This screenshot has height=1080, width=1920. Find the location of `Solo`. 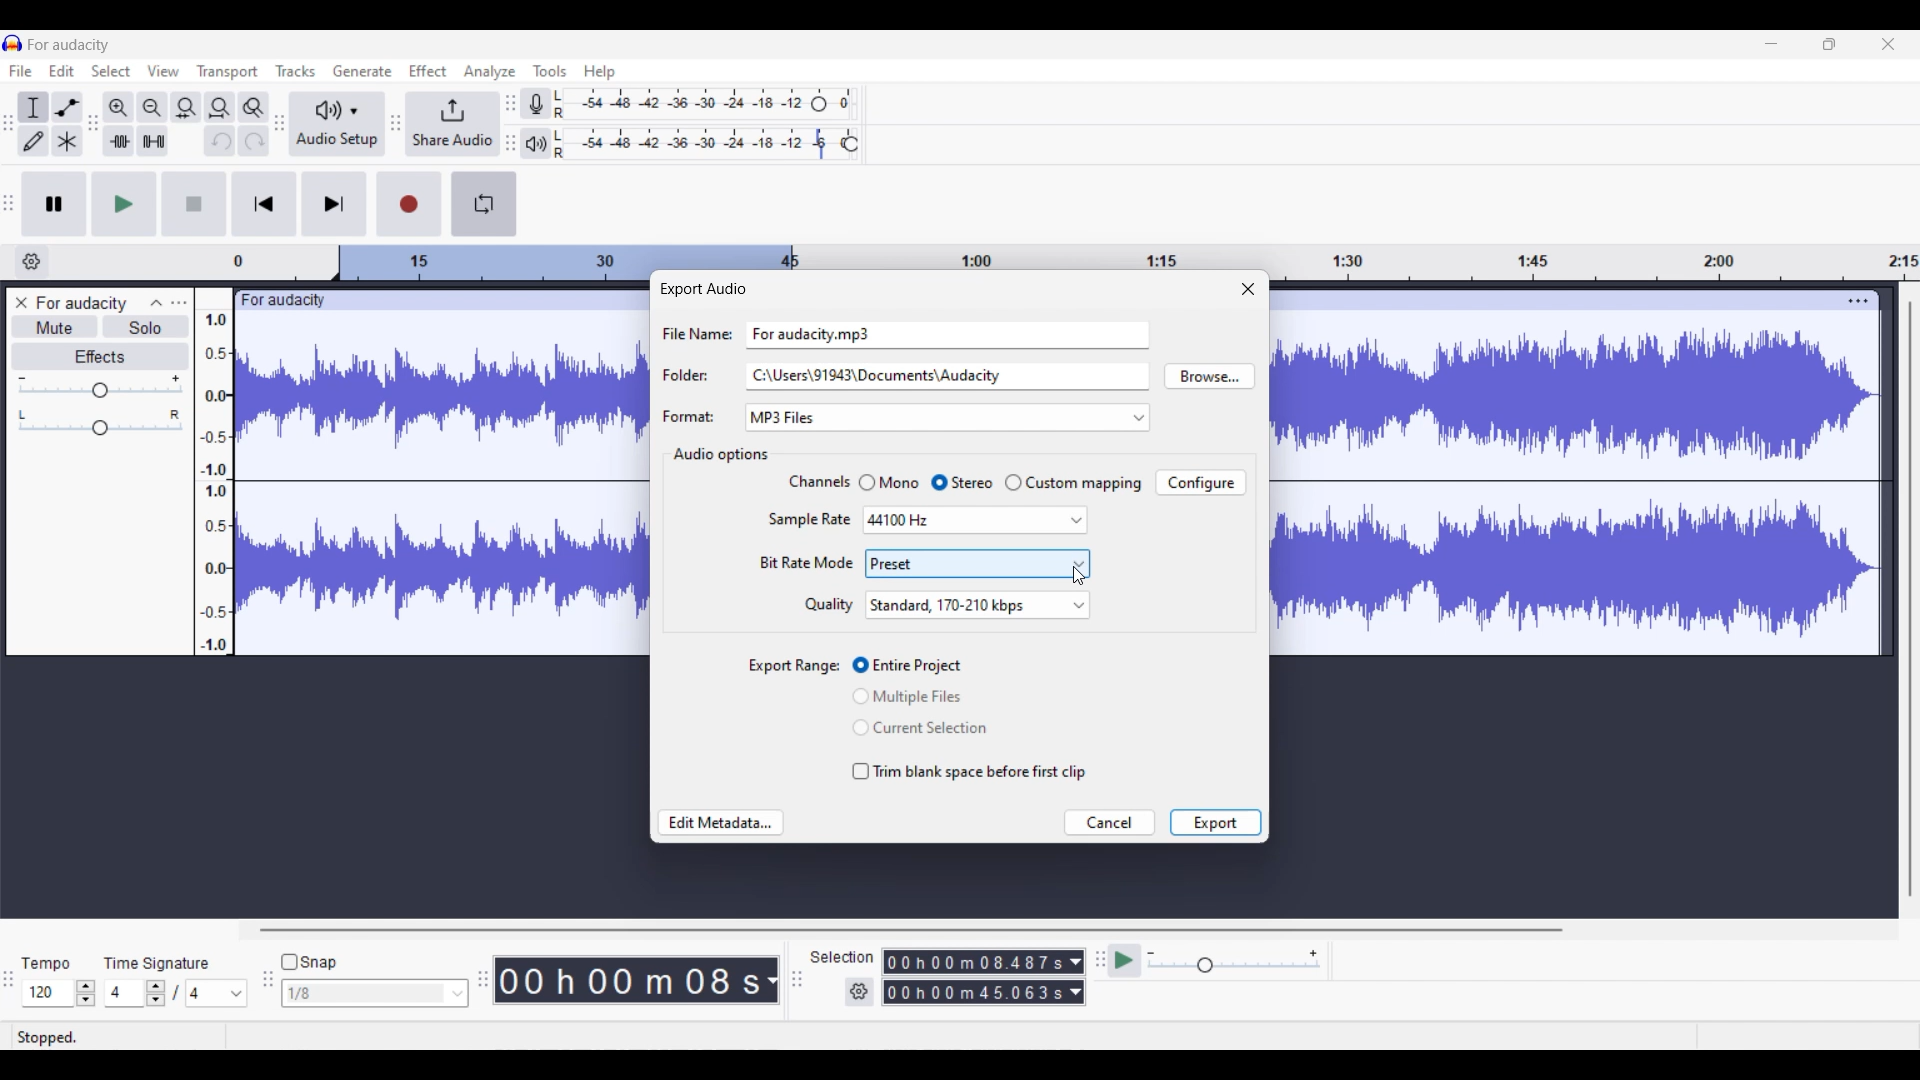

Solo is located at coordinates (147, 326).